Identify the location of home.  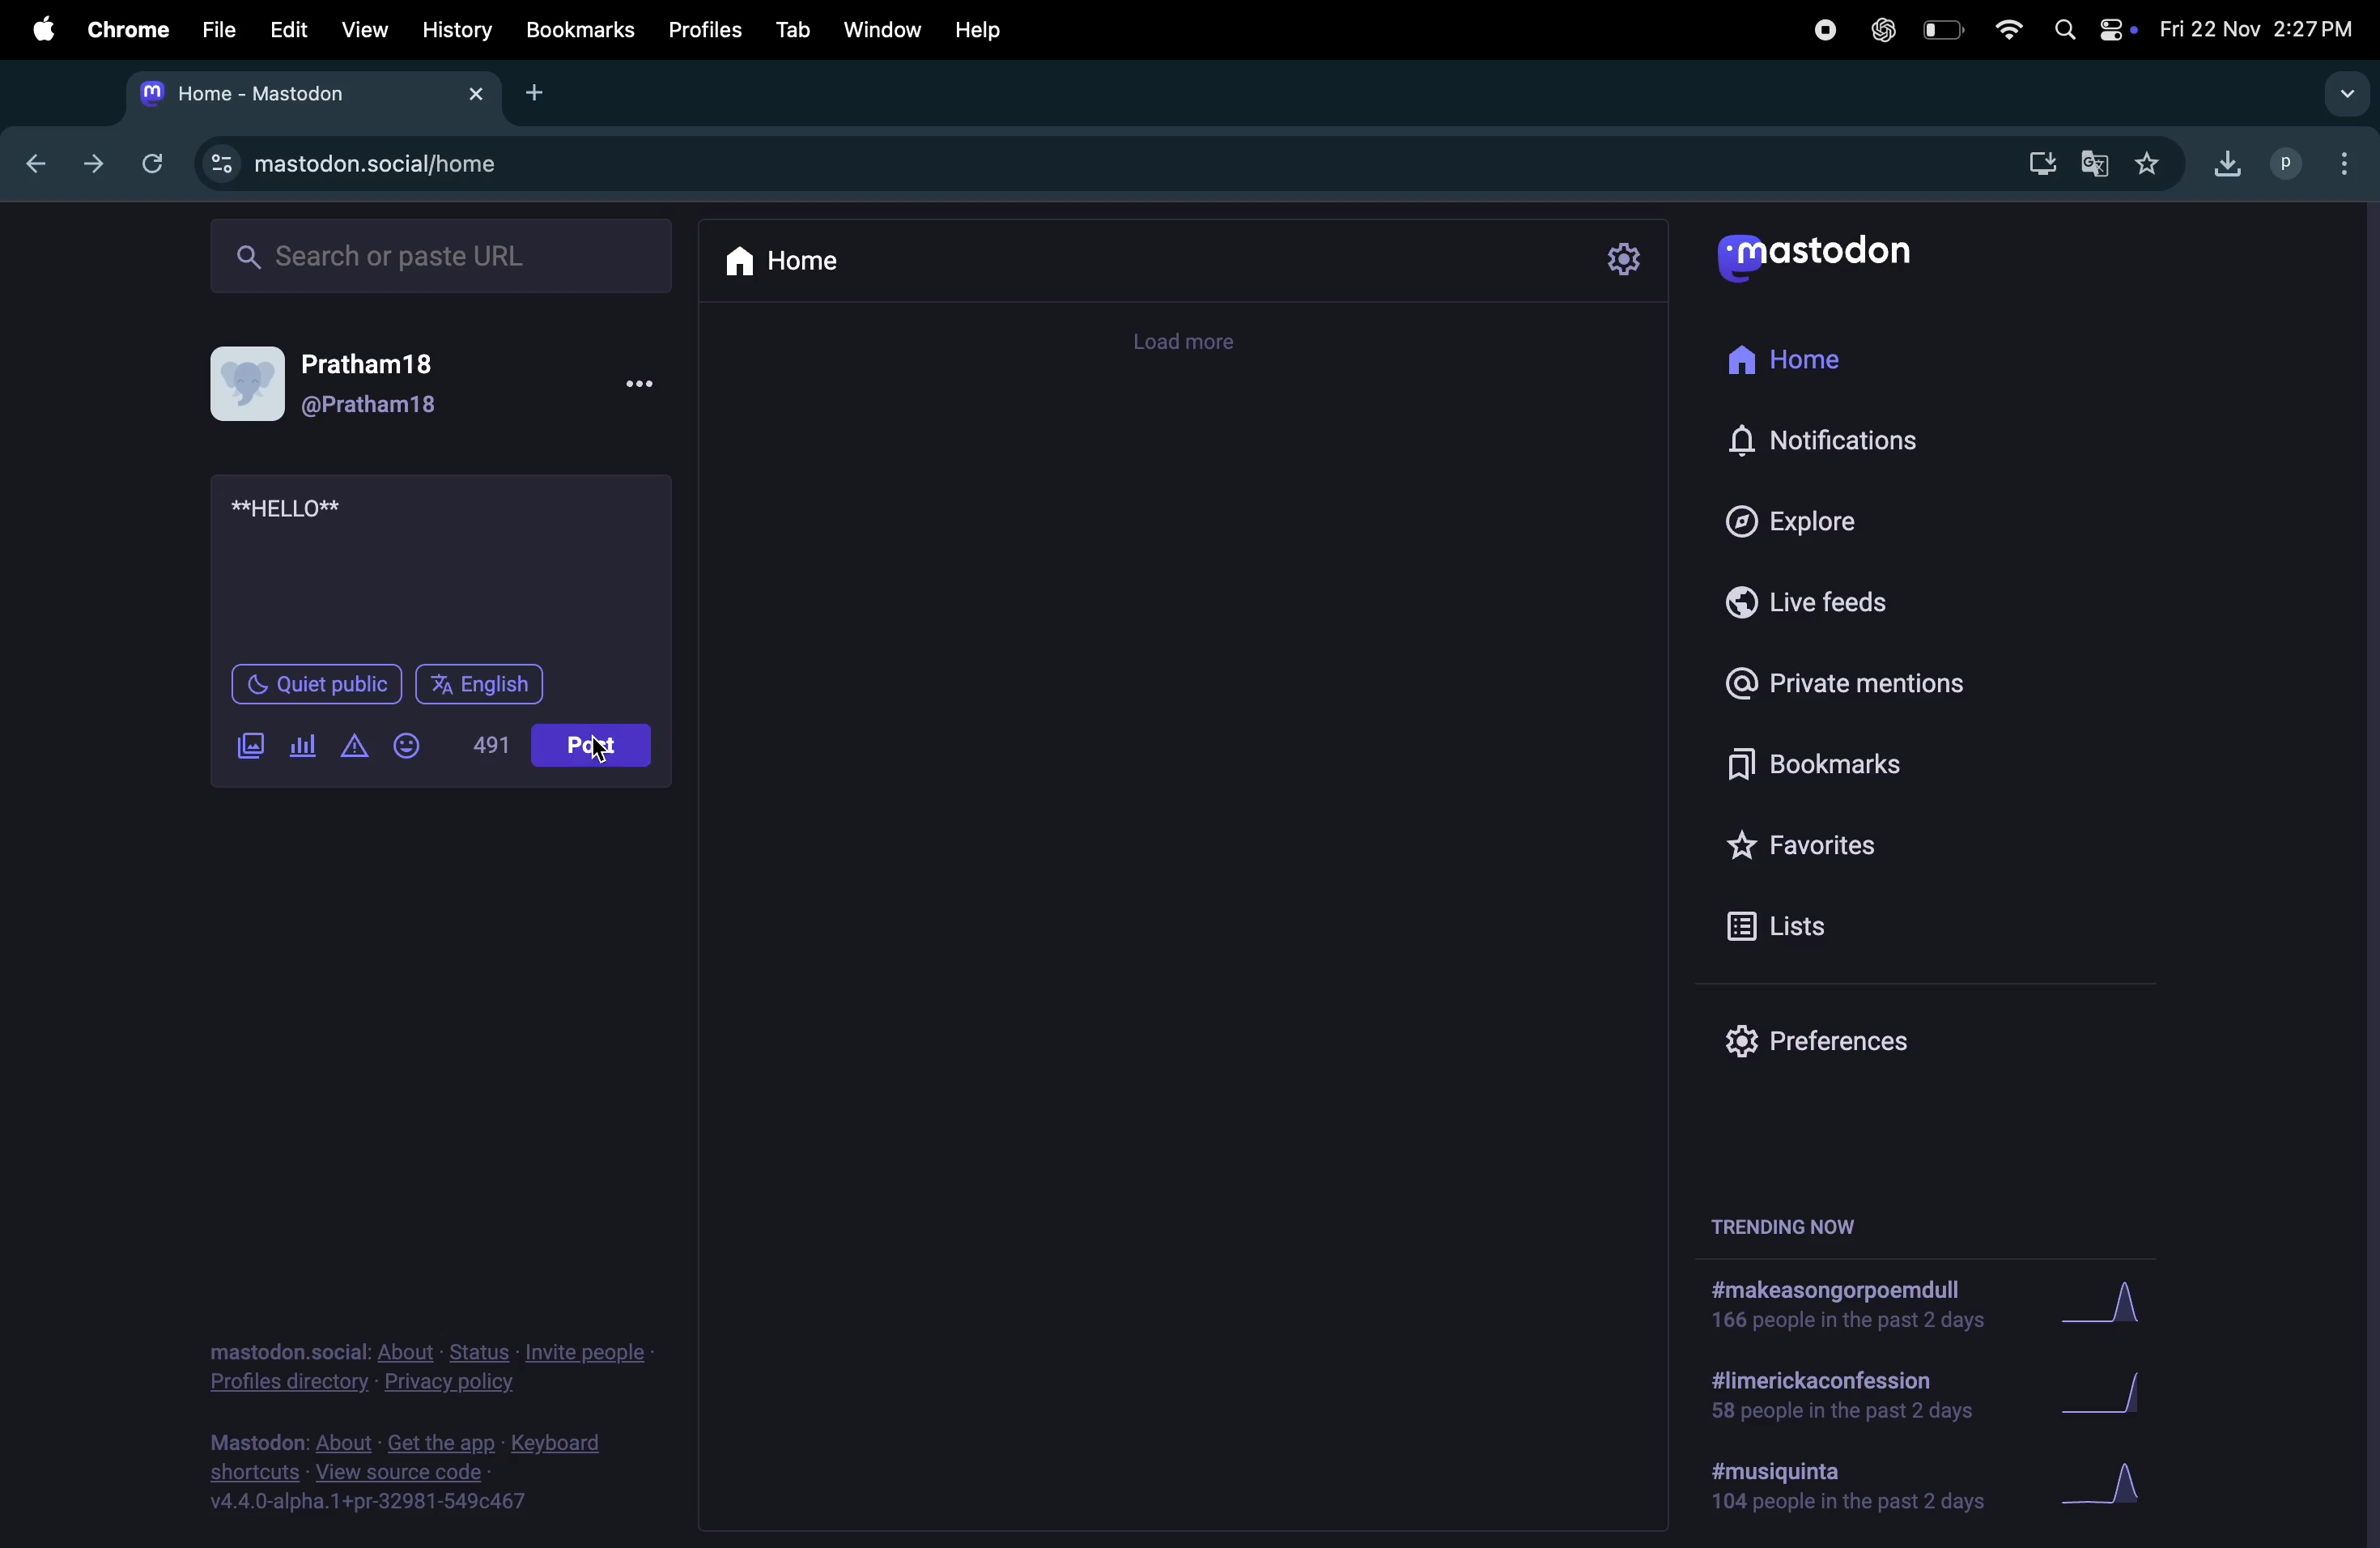
(1818, 357).